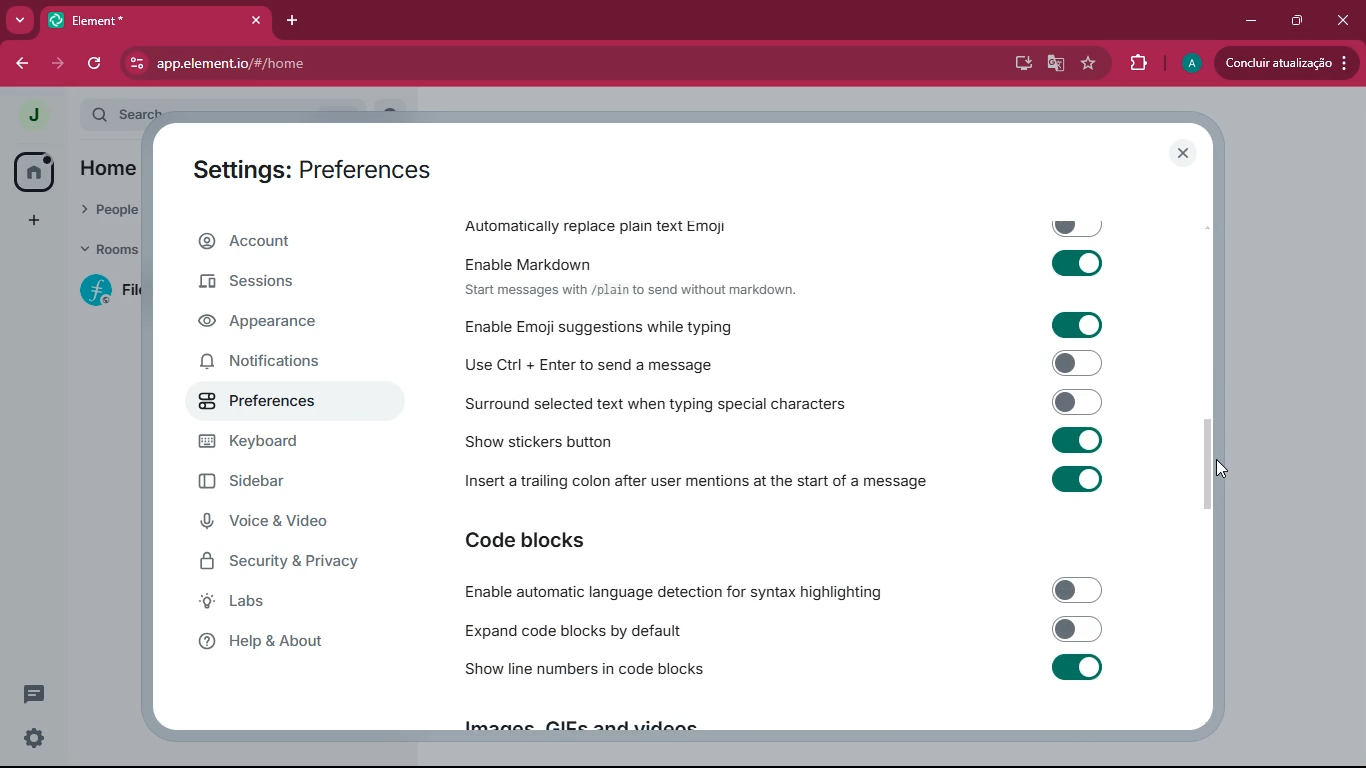 The height and width of the screenshot is (768, 1366). What do you see at coordinates (289, 647) in the screenshot?
I see `help` at bounding box center [289, 647].